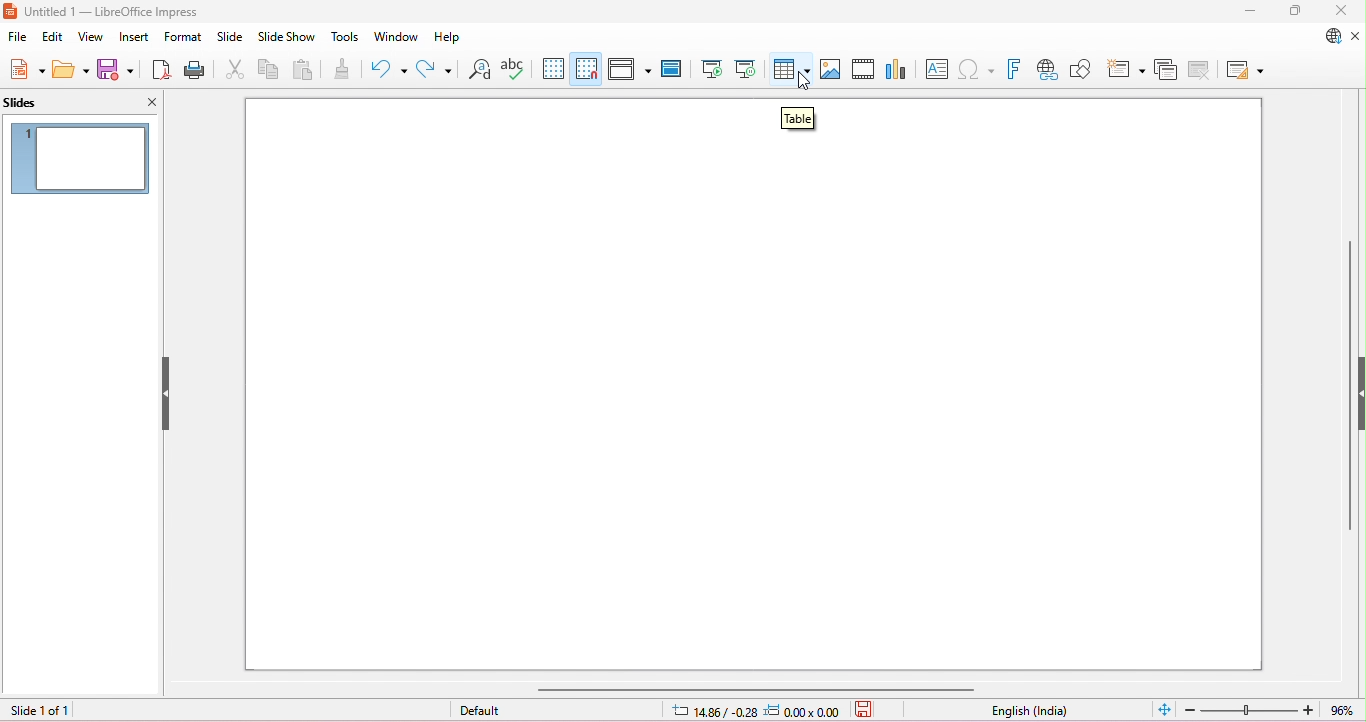 This screenshot has height=722, width=1366. What do you see at coordinates (1083, 69) in the screenshot?
I see `show draw functions` at bounding box center [1083, 69].